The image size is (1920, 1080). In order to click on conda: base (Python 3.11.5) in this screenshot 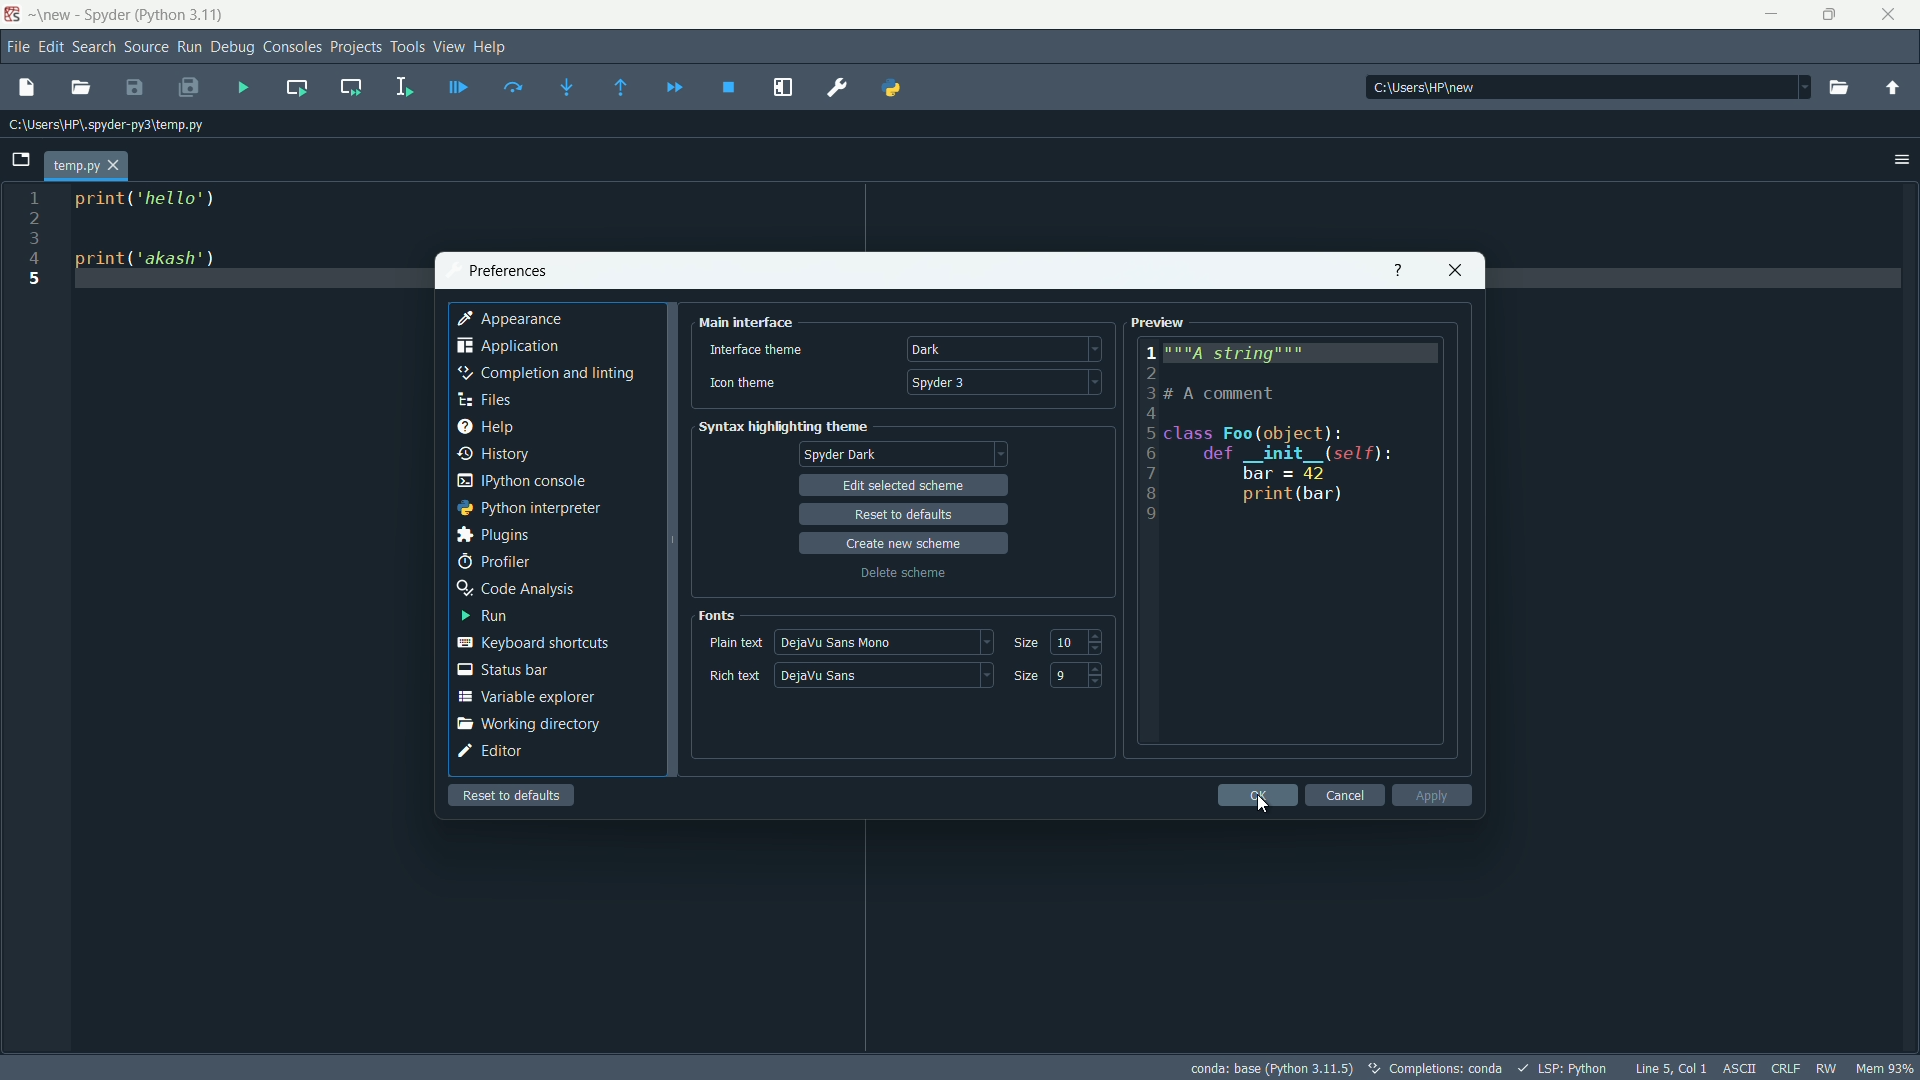, I will do `click(1271, 1067)`.